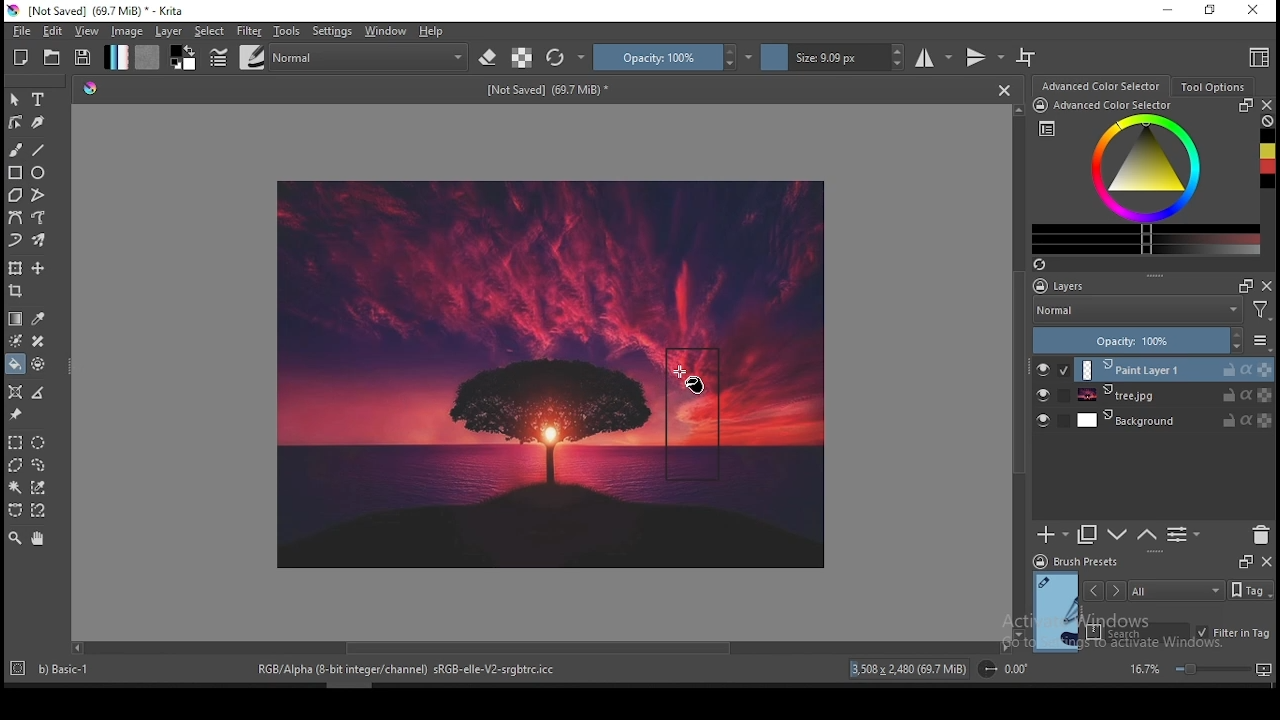 This screenshot has width=1280, height=720. I want to click on layer visibility on/off, so click(1044, 369).